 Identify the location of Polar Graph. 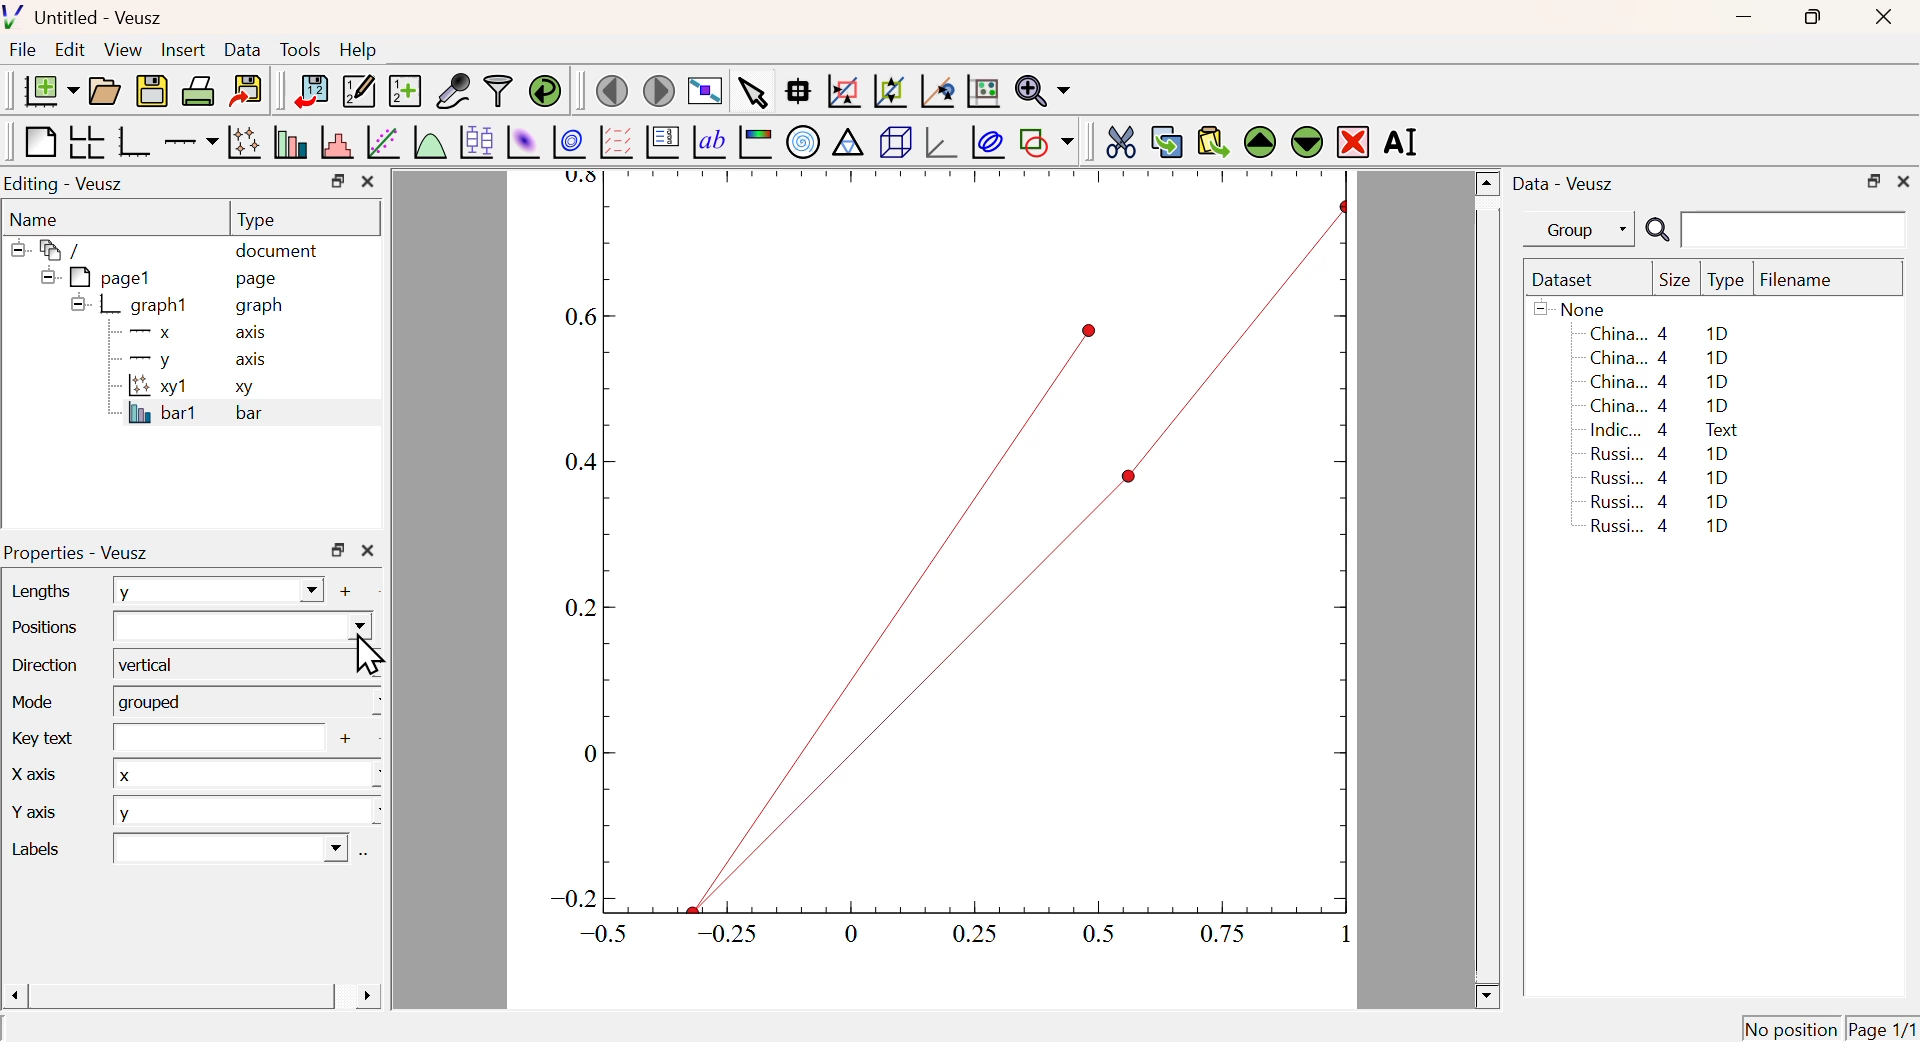
(804, 141).